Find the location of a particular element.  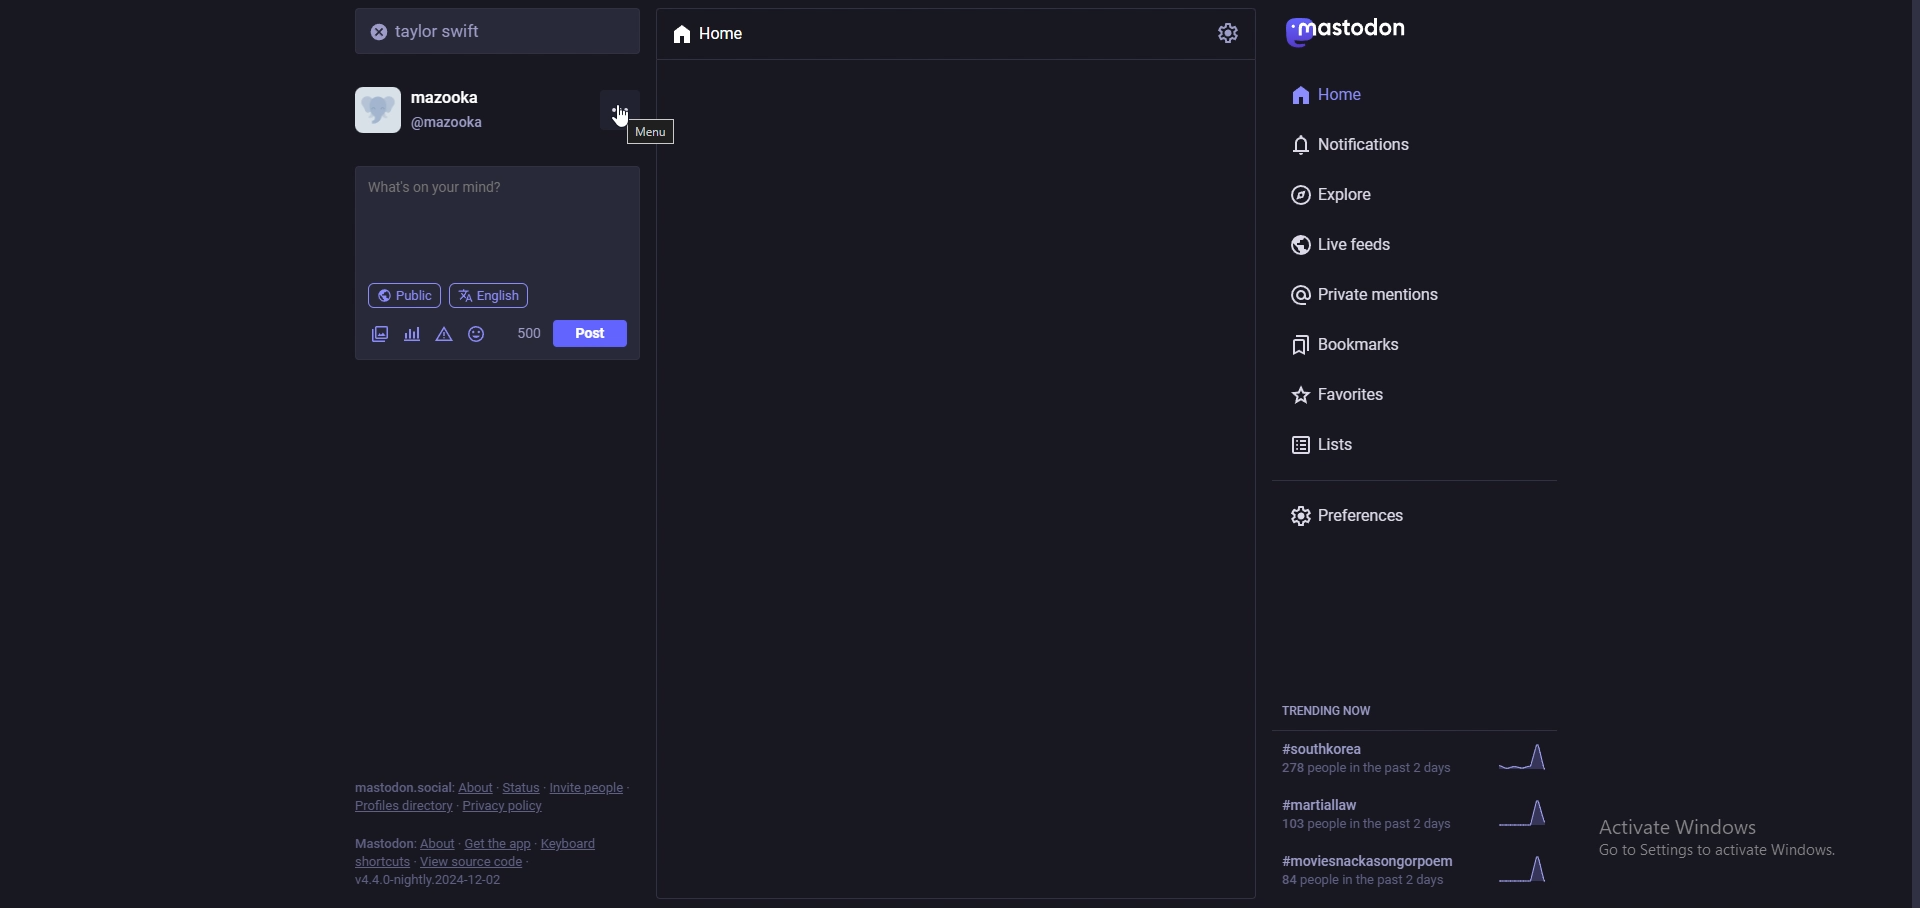

preferences is located at coordinates (1389, 517).